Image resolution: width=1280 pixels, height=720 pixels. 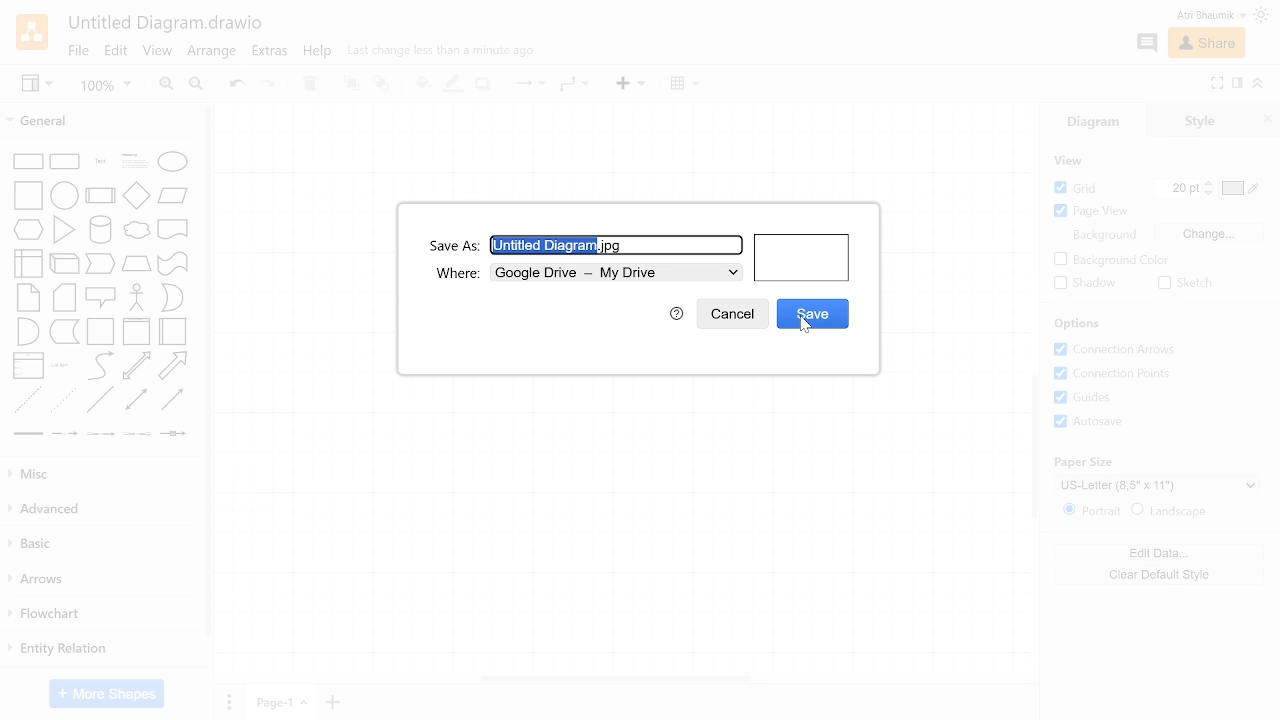 What do you see at coordinates (1128, 398) in the screenshot?
I see `Grids` at bounding box center [1128, 398].